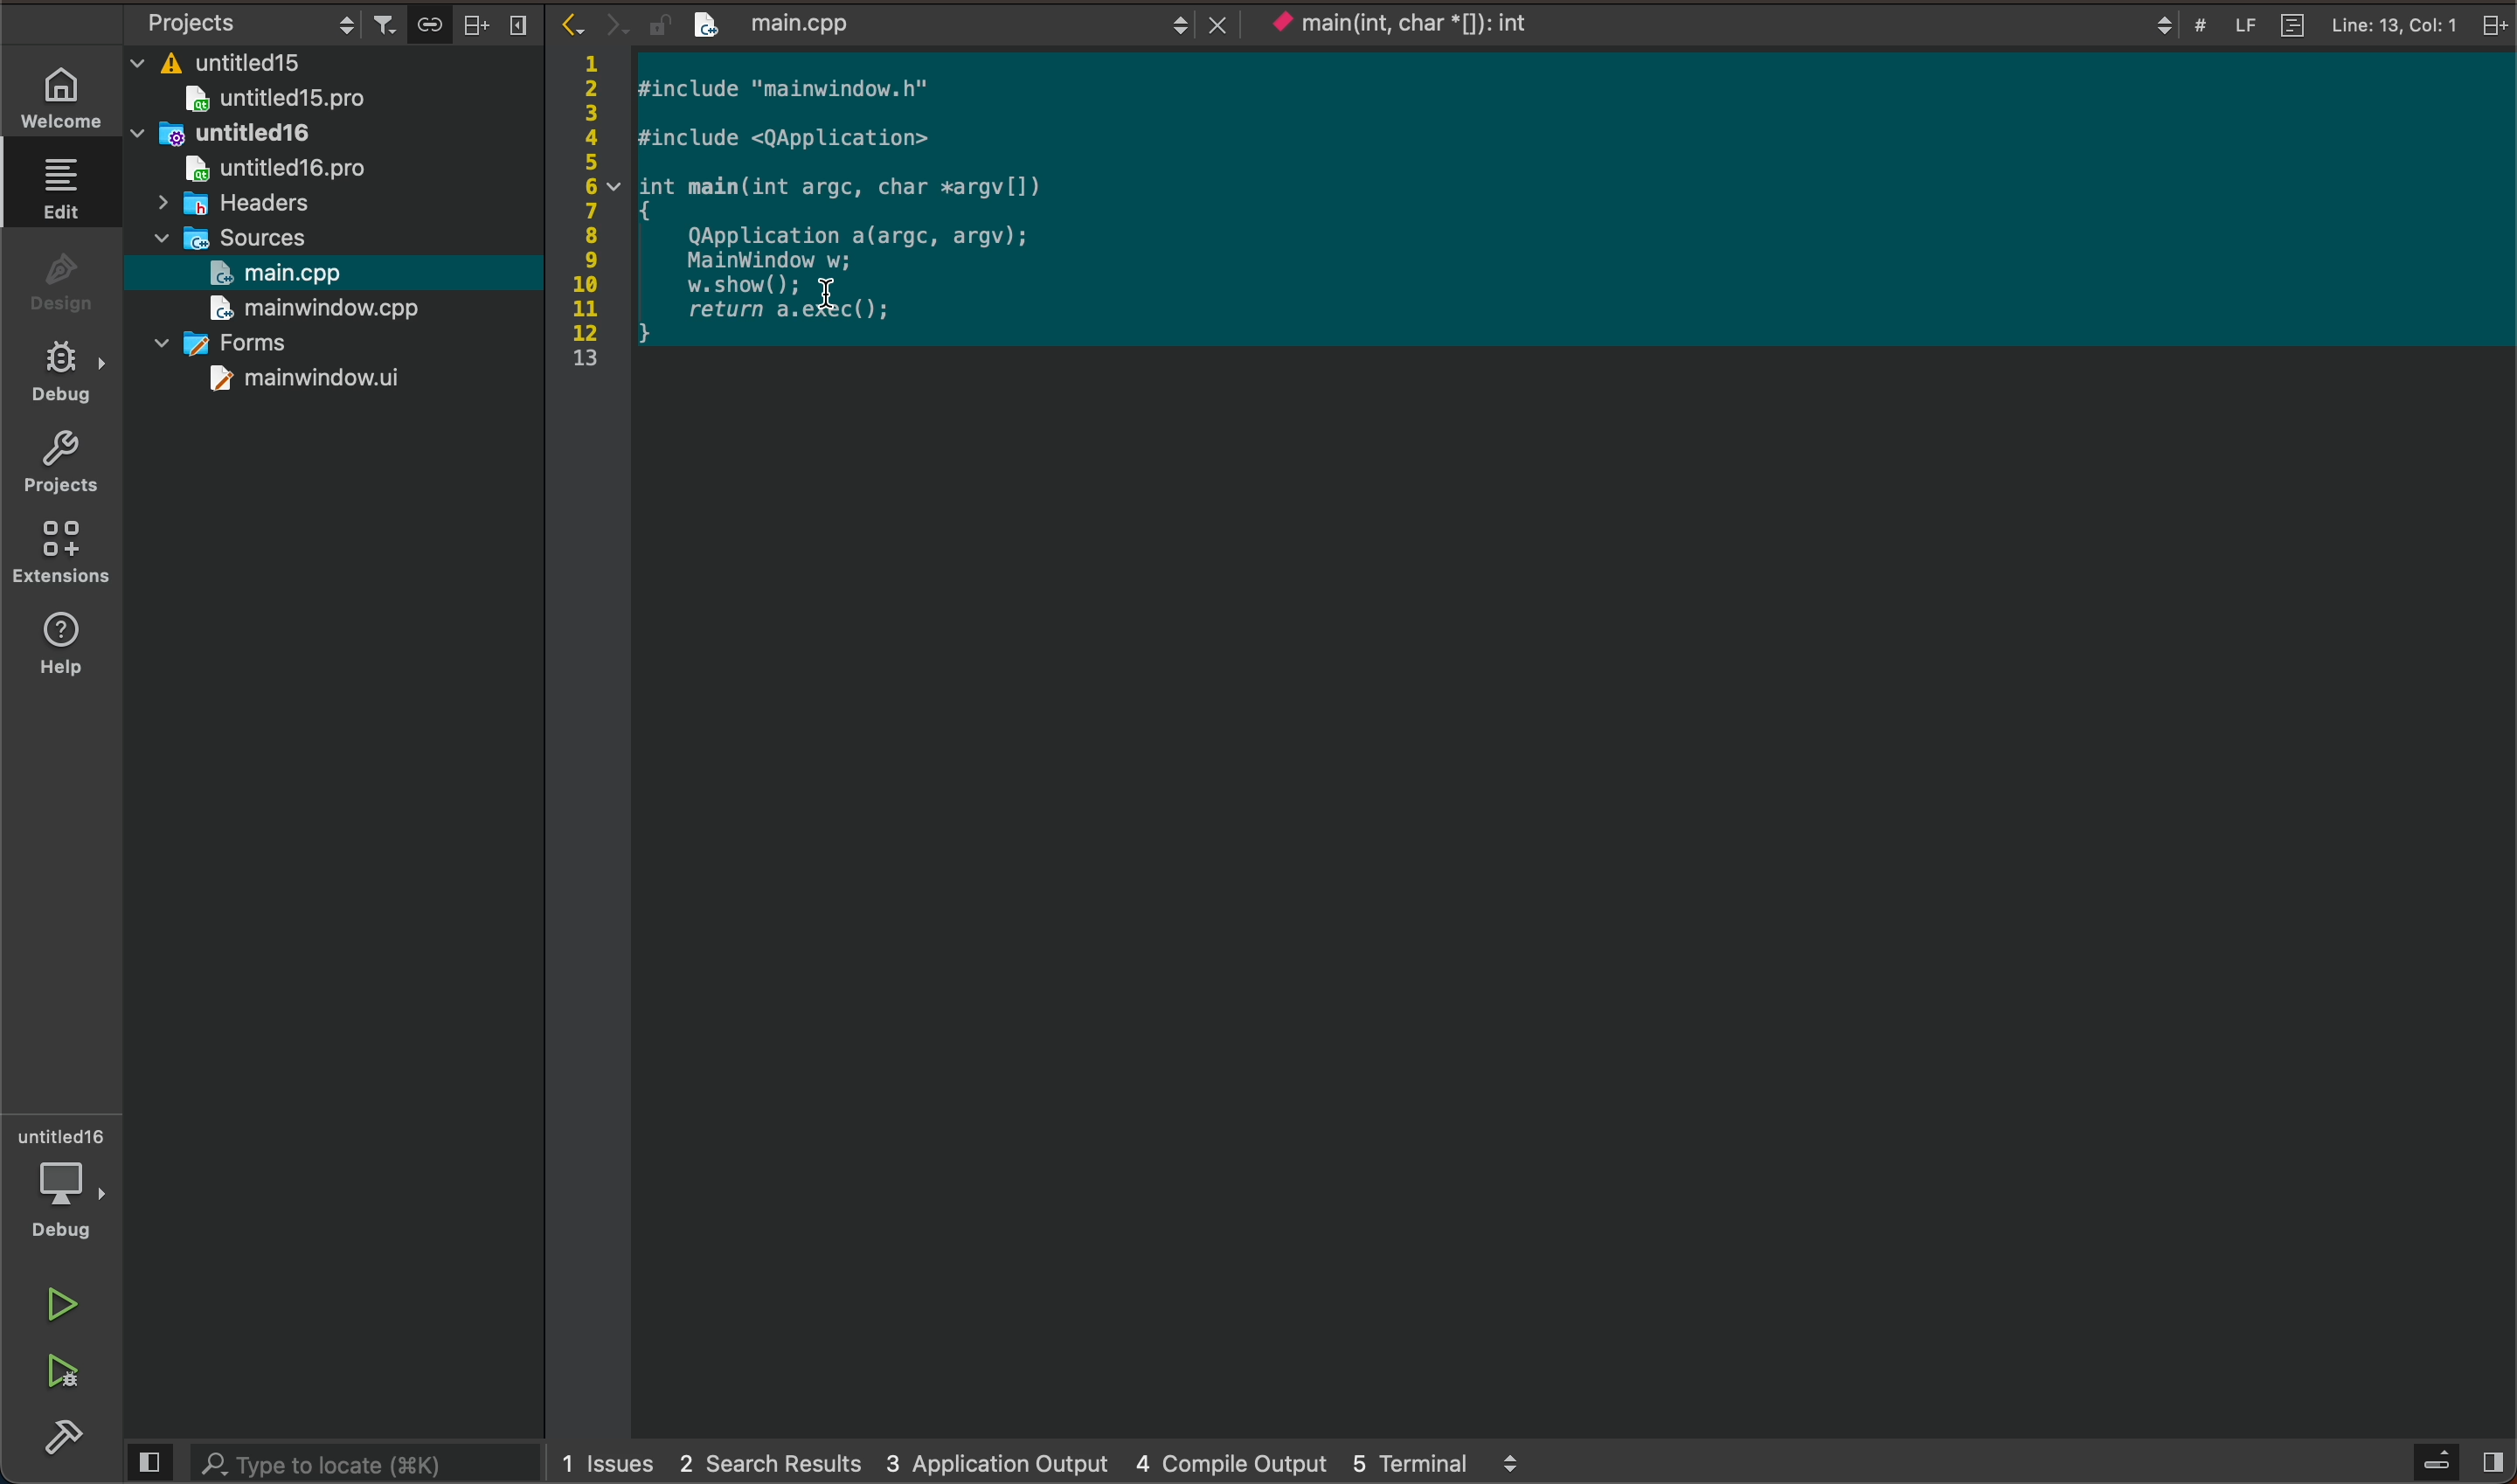 This screenshot has width=2517, height=1484. Describe the element at coordinates (254, 346) in the screenshot. I see `forms` at that location.